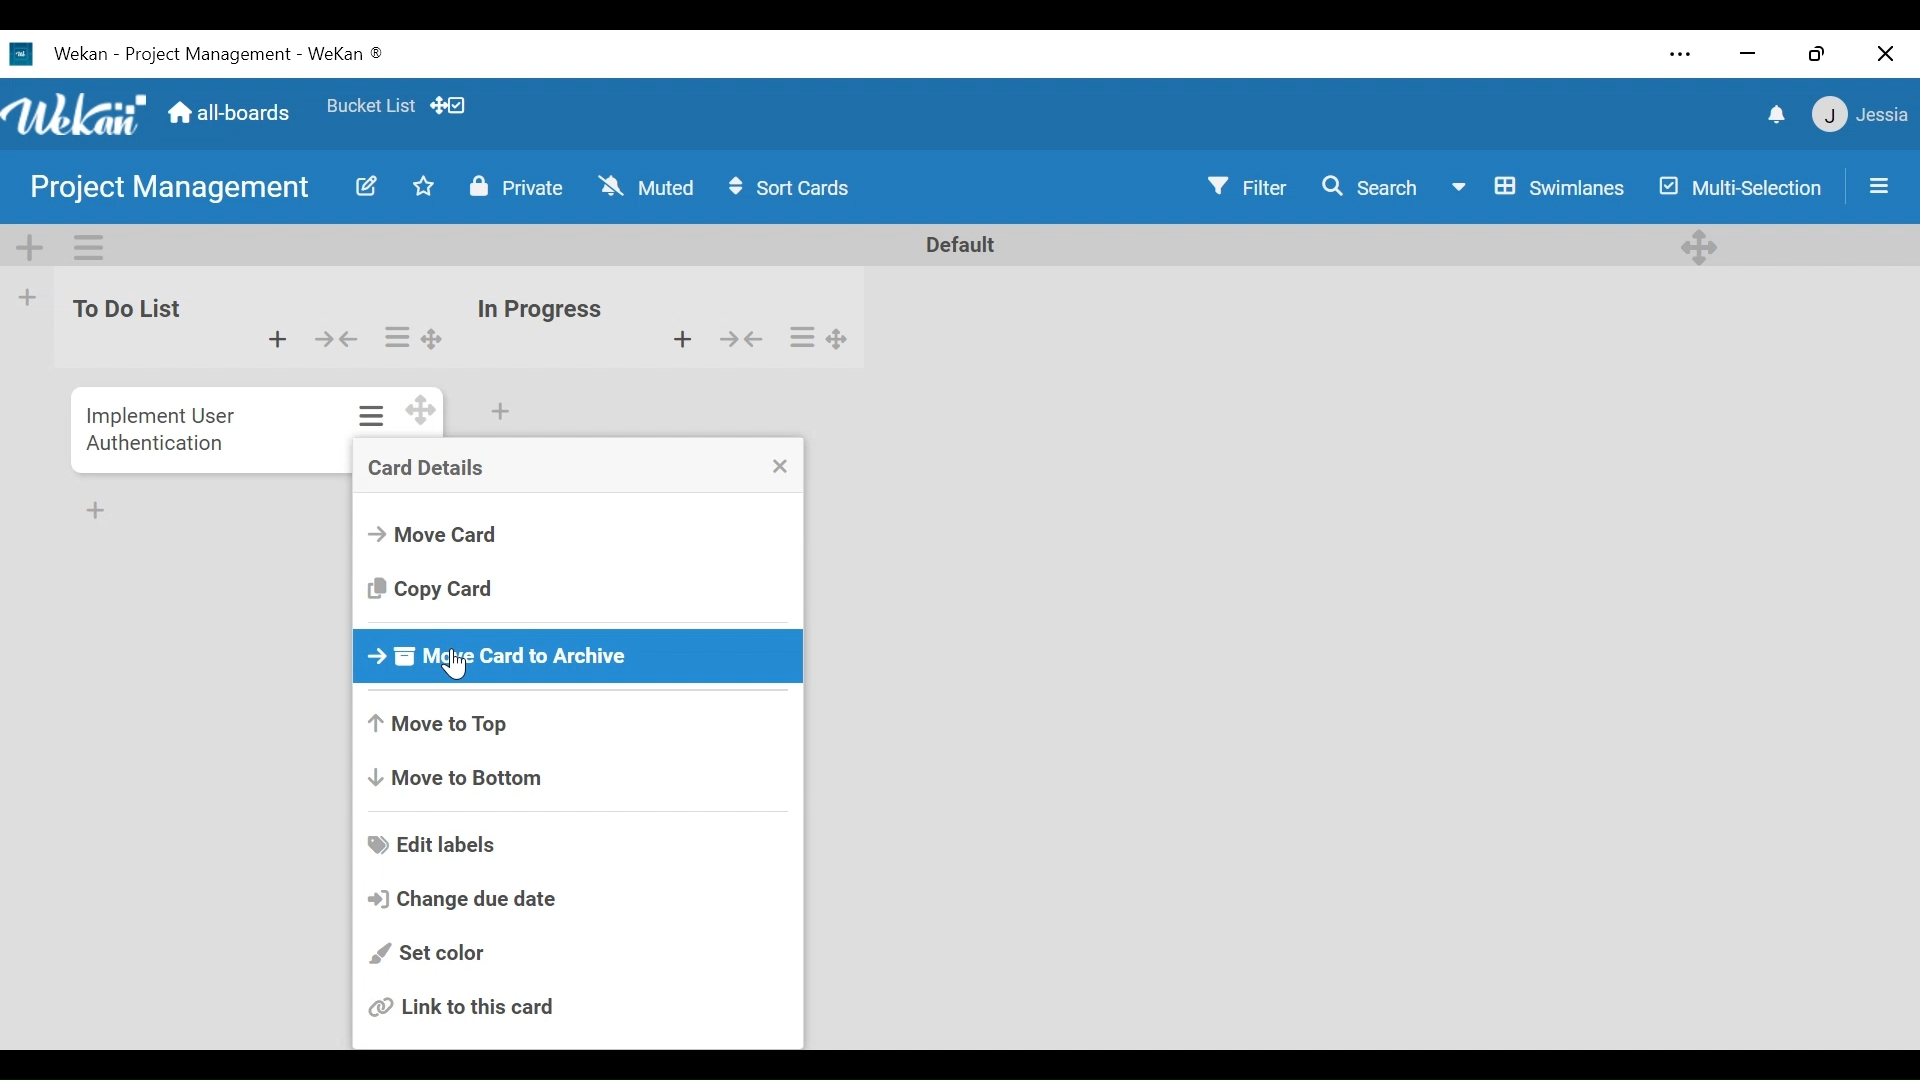 This screenshot has width=1920, height=1080. I want to click on Board View, so click(1541, 189).